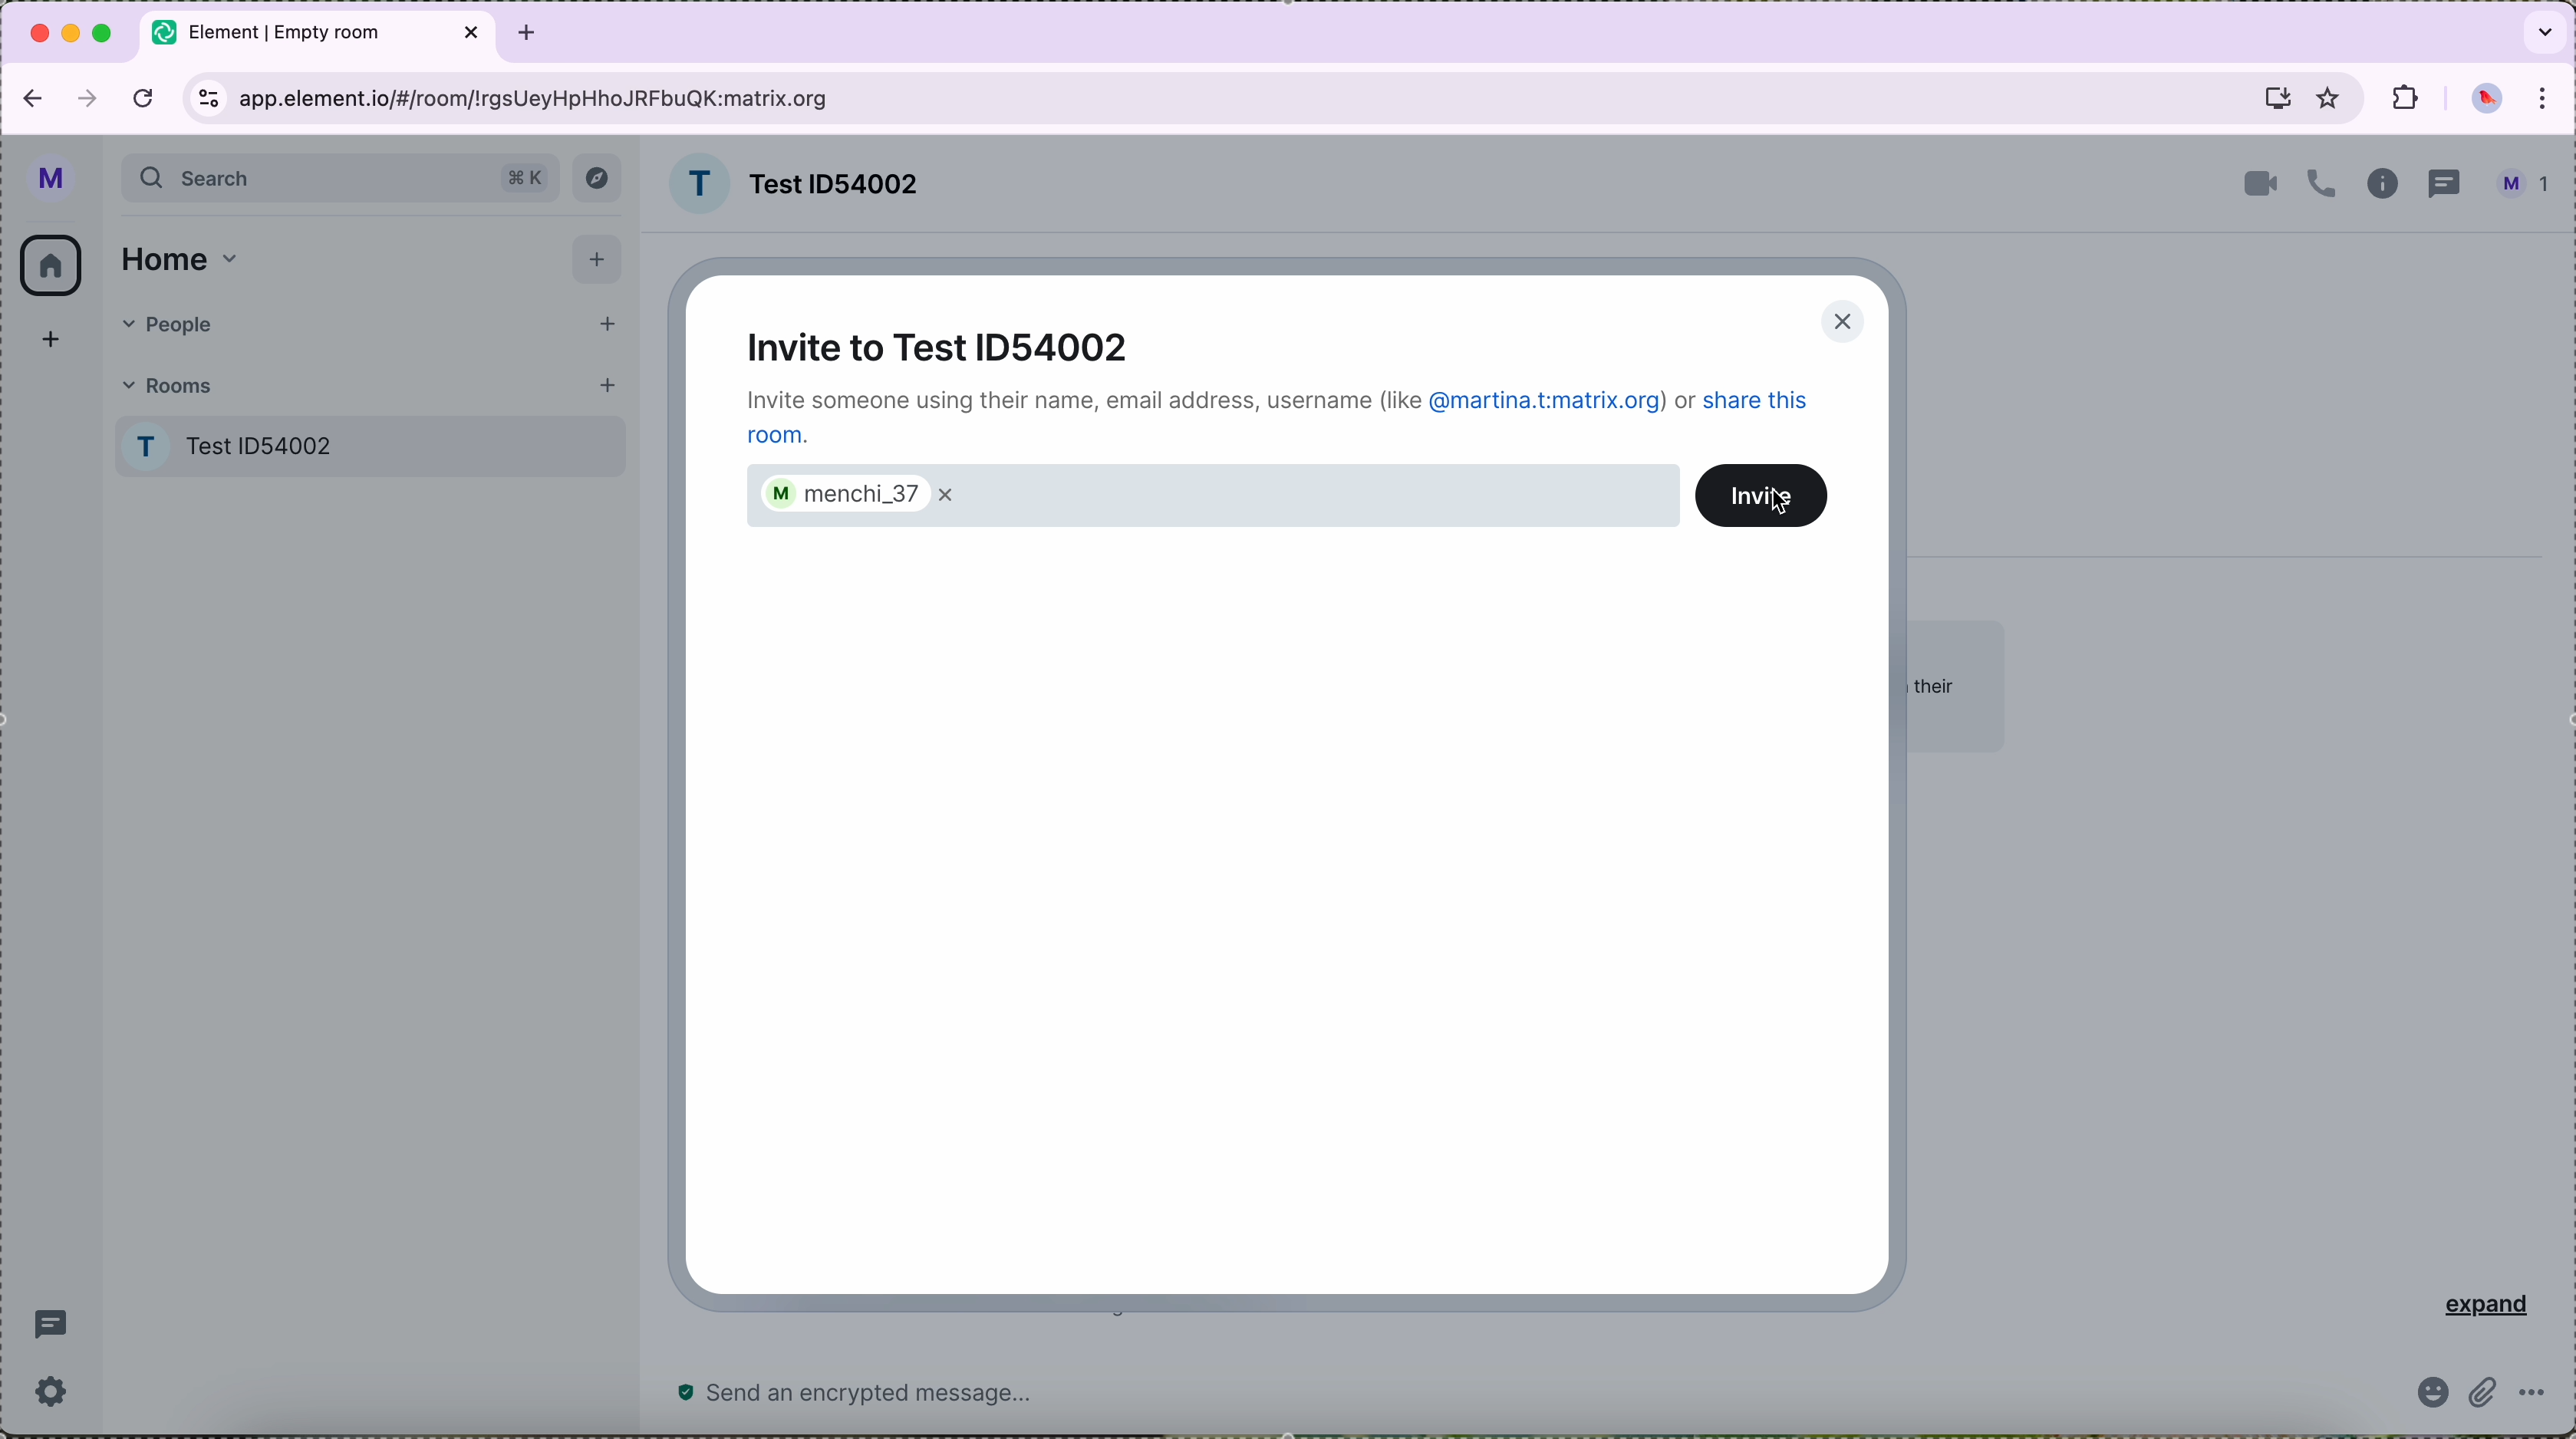 This screenshot has width=2576, height=1439. What do you see at coordinates (1780, 508) in the screenshot?
I see `cursor` at bounding box center [1780, 508].